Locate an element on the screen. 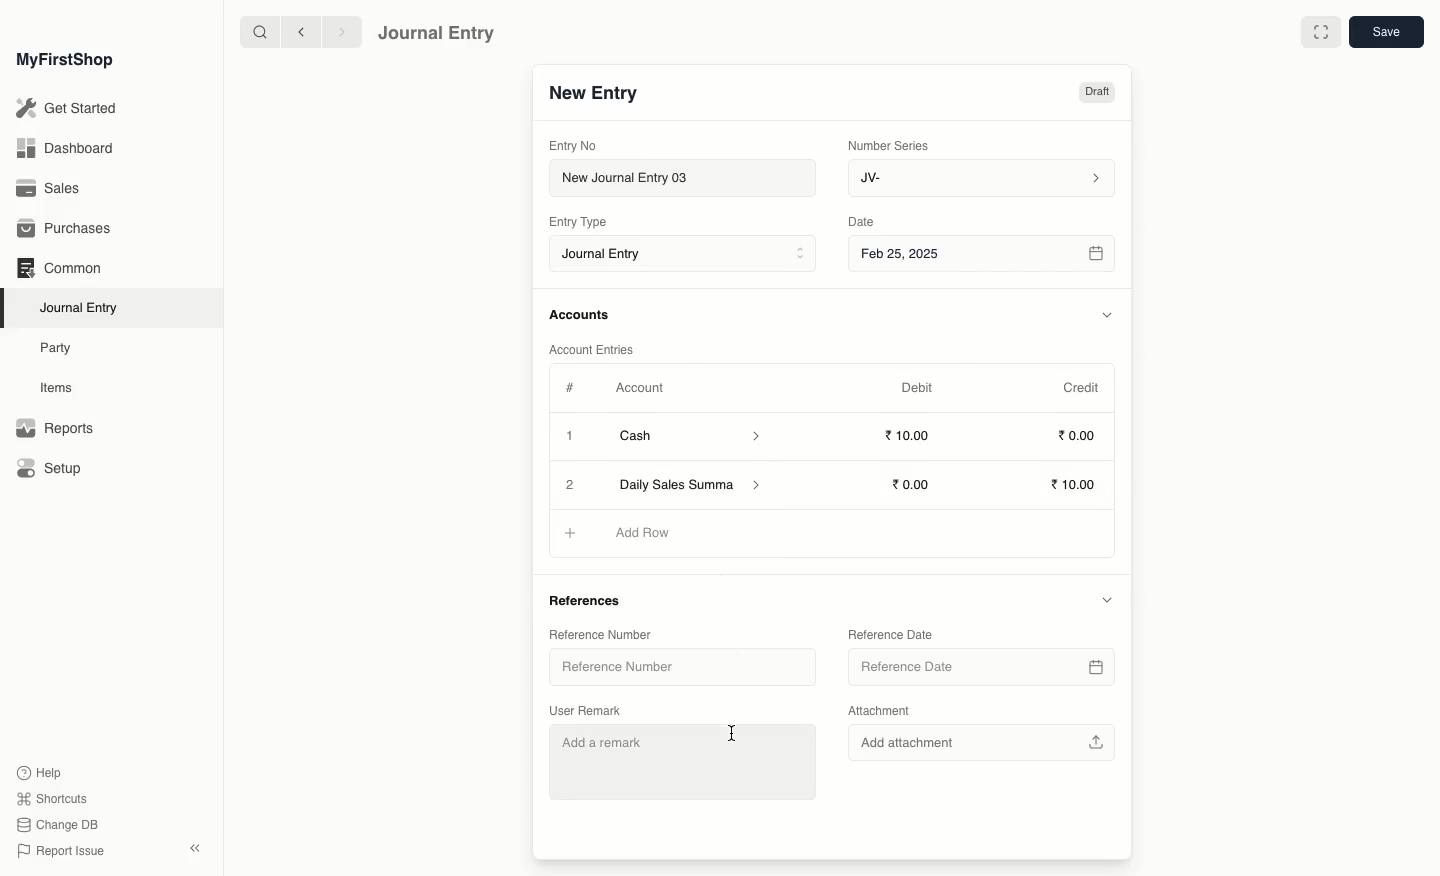  Common is located at coordinates (58, 268).